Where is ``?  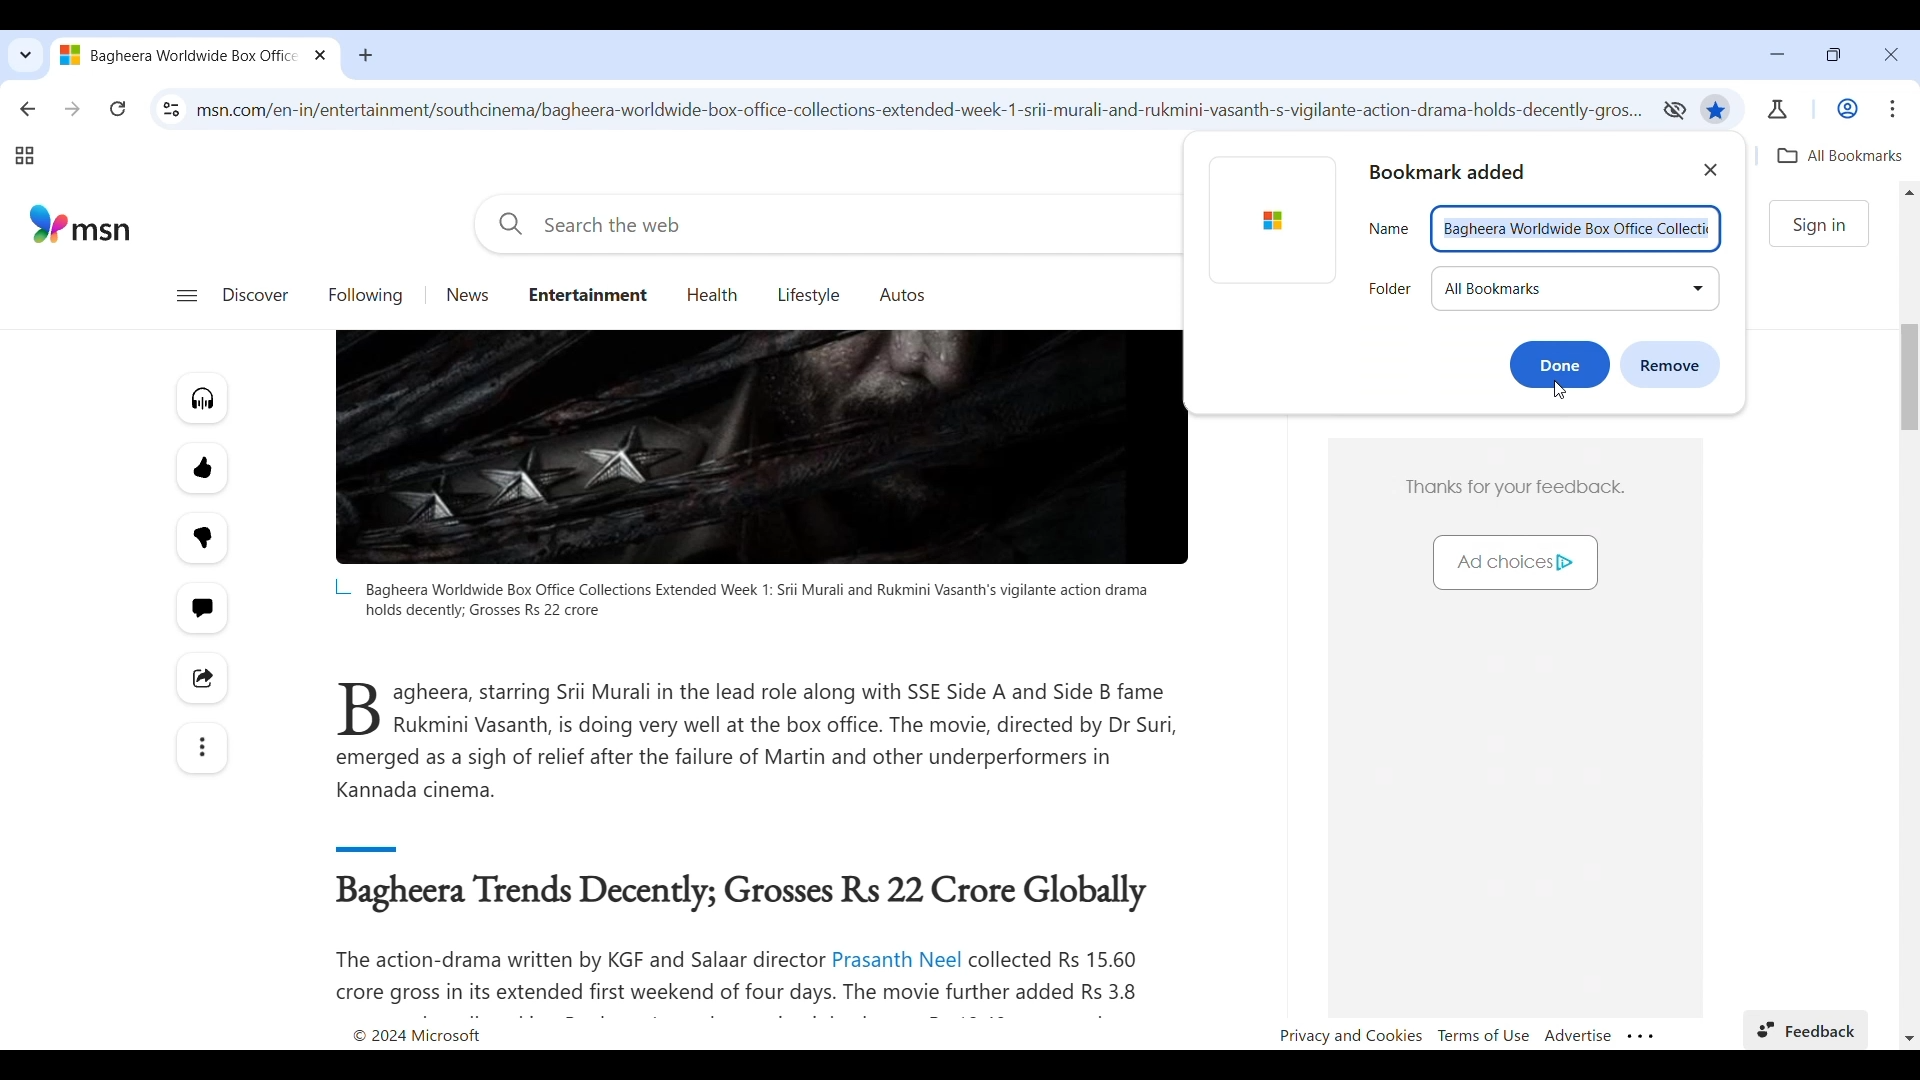
 is located at coordinates (1389, 225).